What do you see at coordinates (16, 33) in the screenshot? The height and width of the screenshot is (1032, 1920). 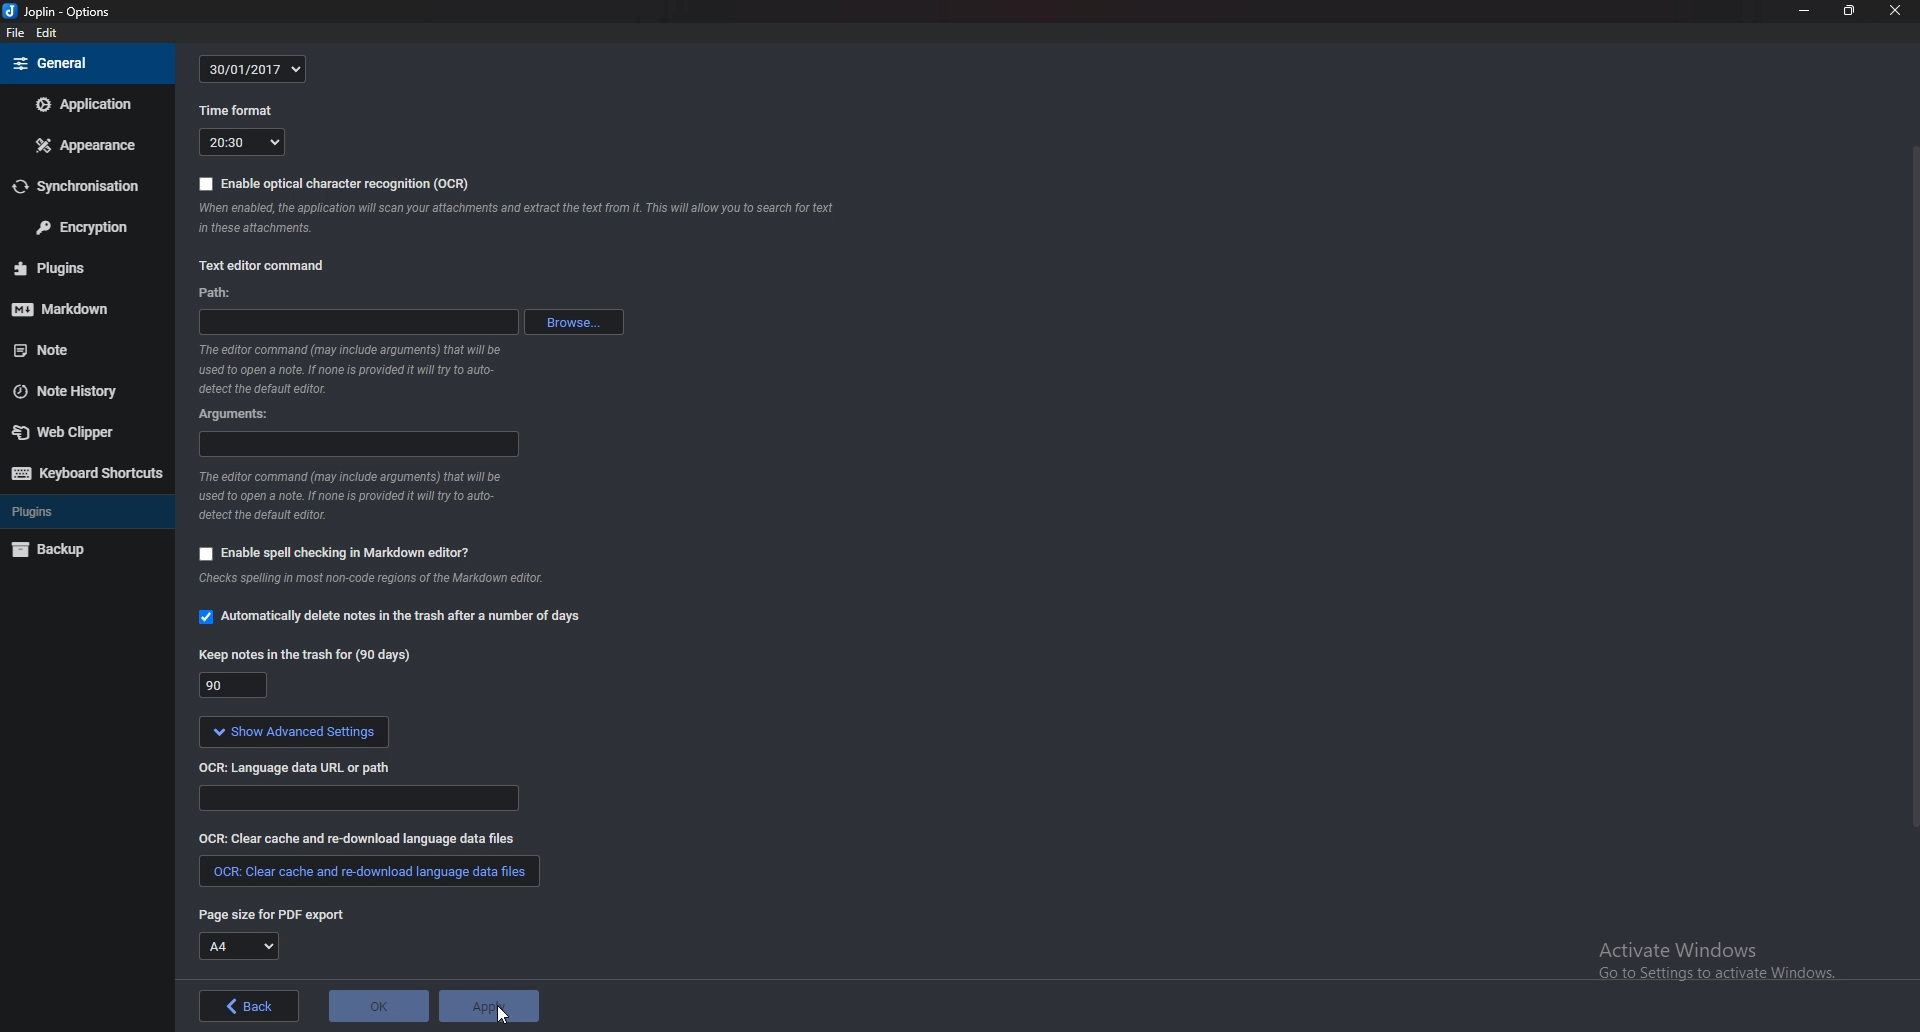 I see `file` at bounding box center [16, 33].